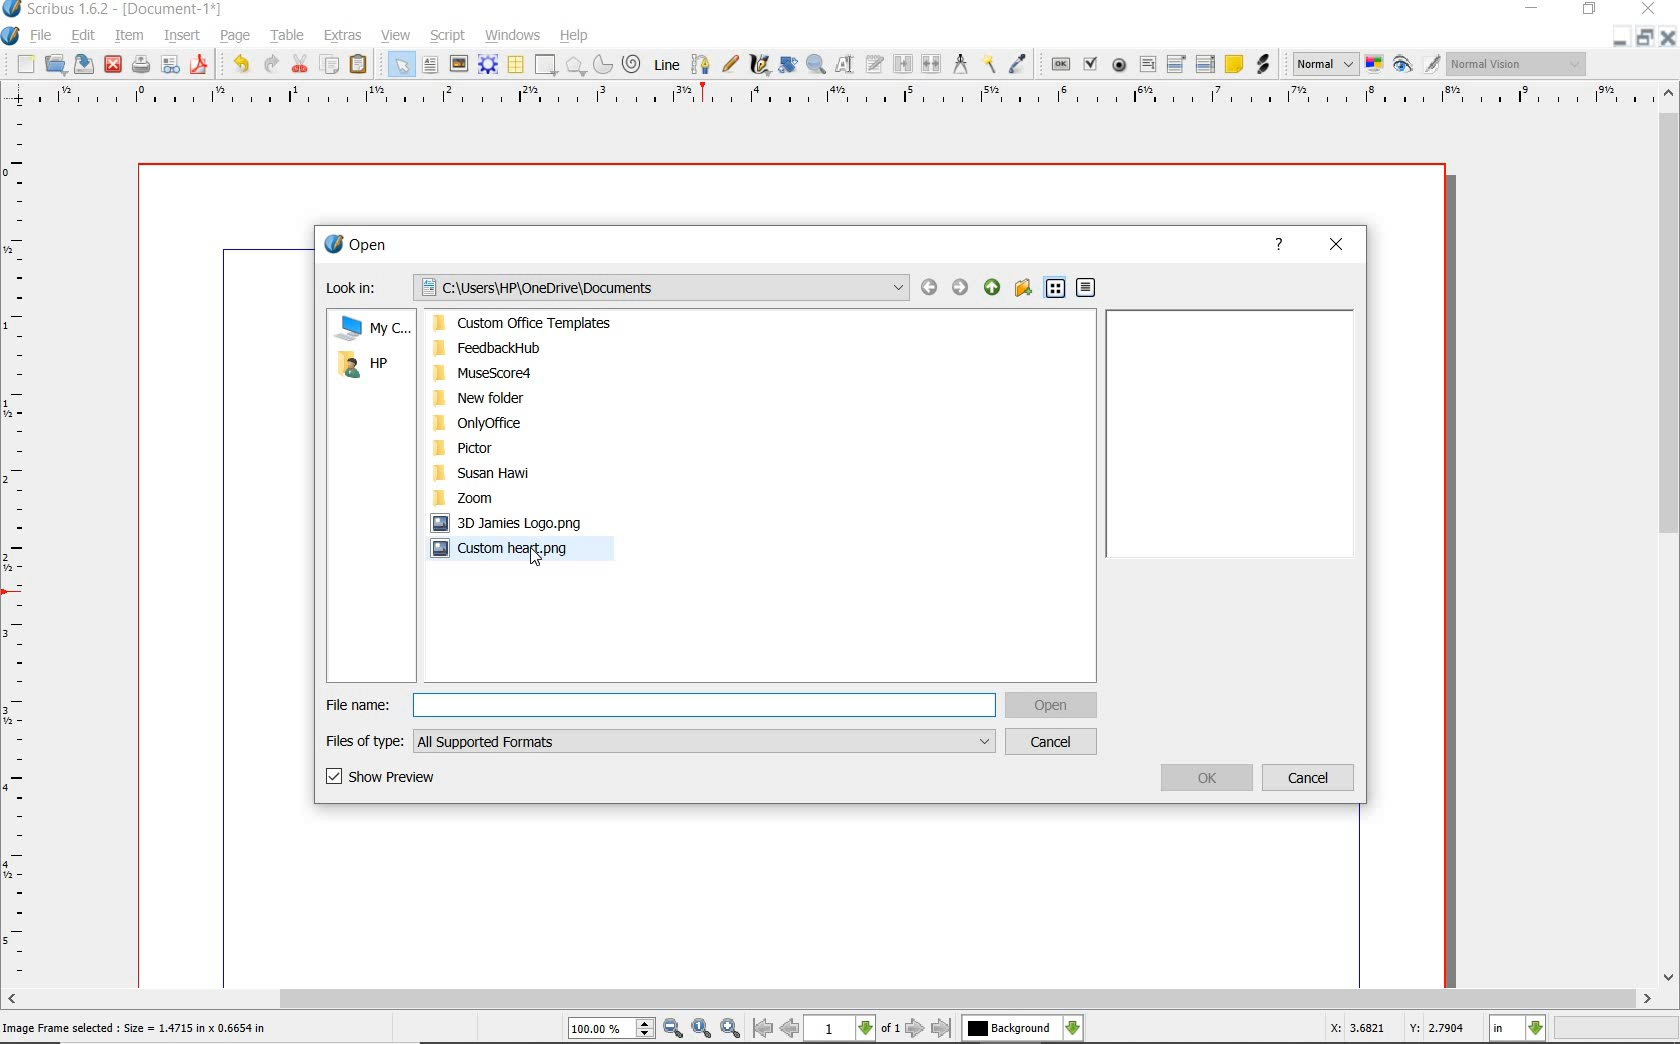  What do you see at coordinates (515, 522) in the screenshot?
I see `image file` at bounding box center [515, 522].